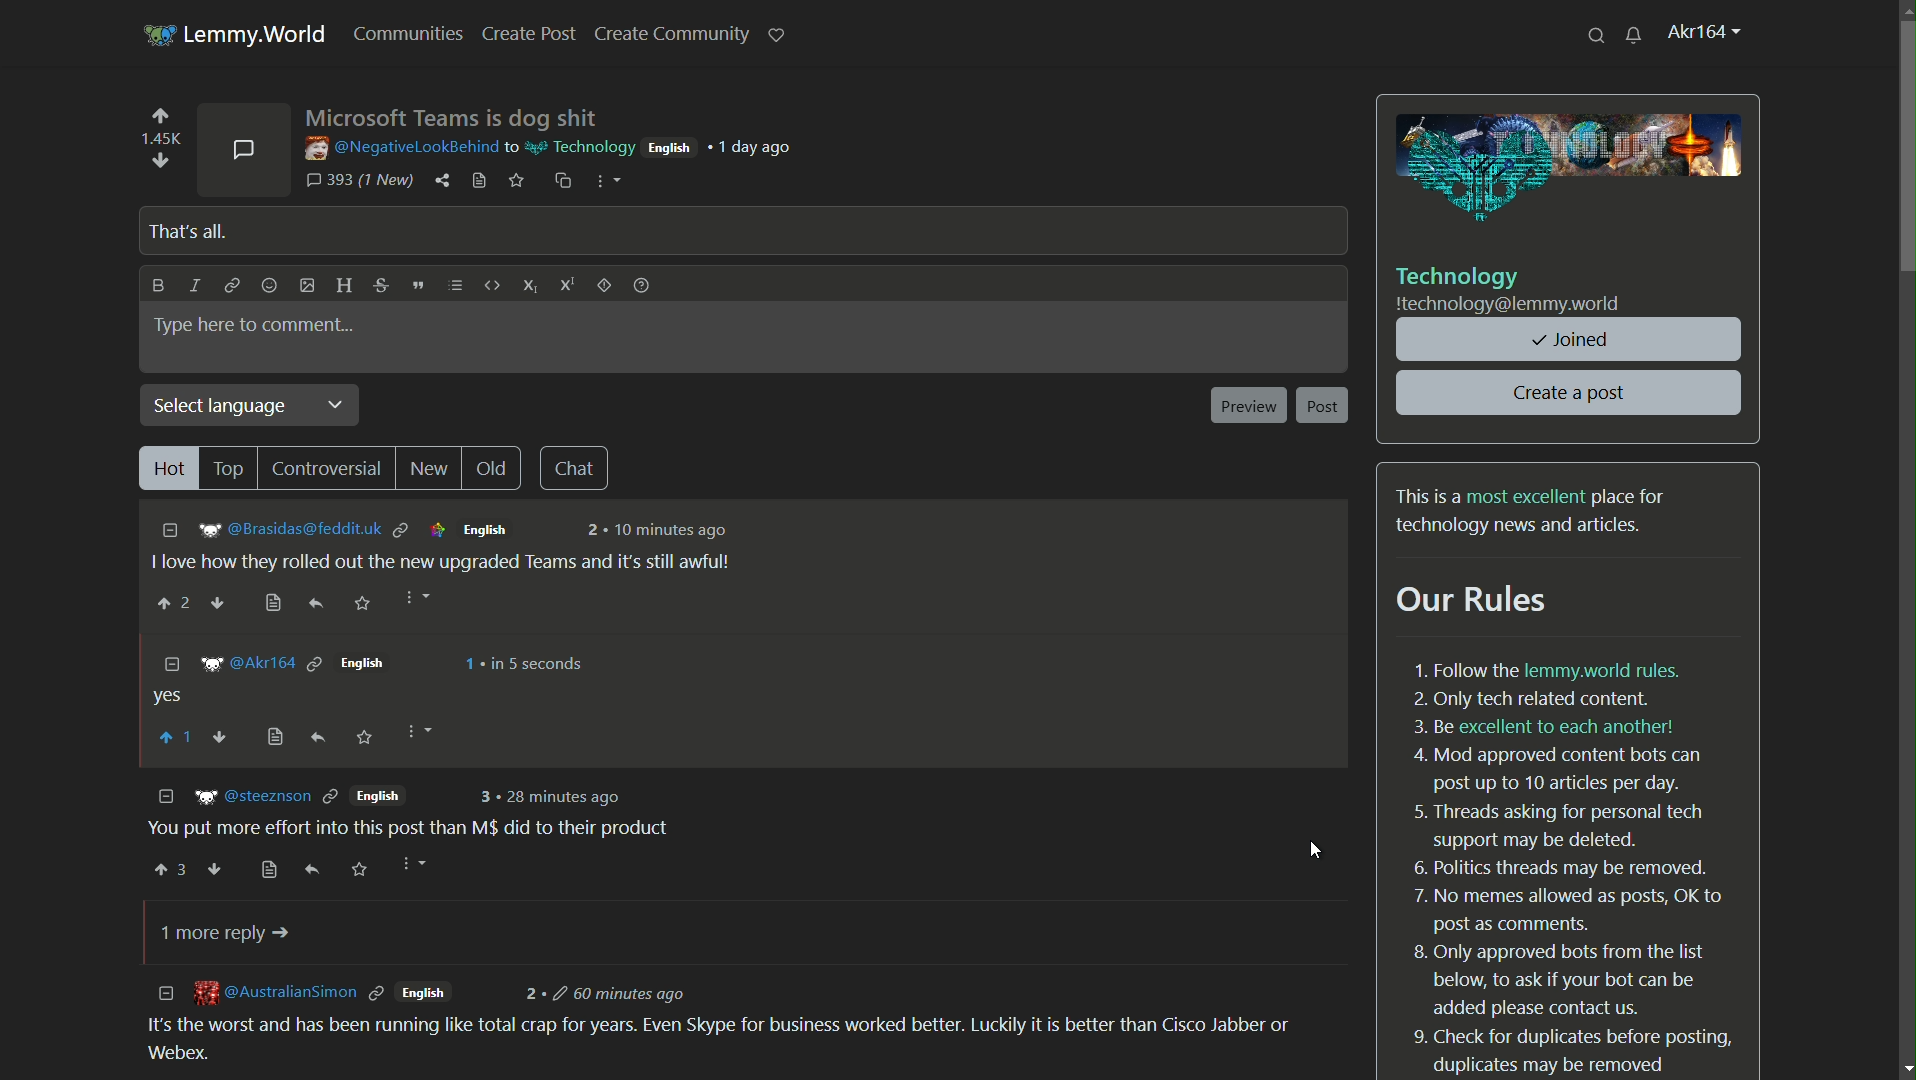 This screenshot has height=1080, width=1916. I want to click on bold, so click(155, 286).